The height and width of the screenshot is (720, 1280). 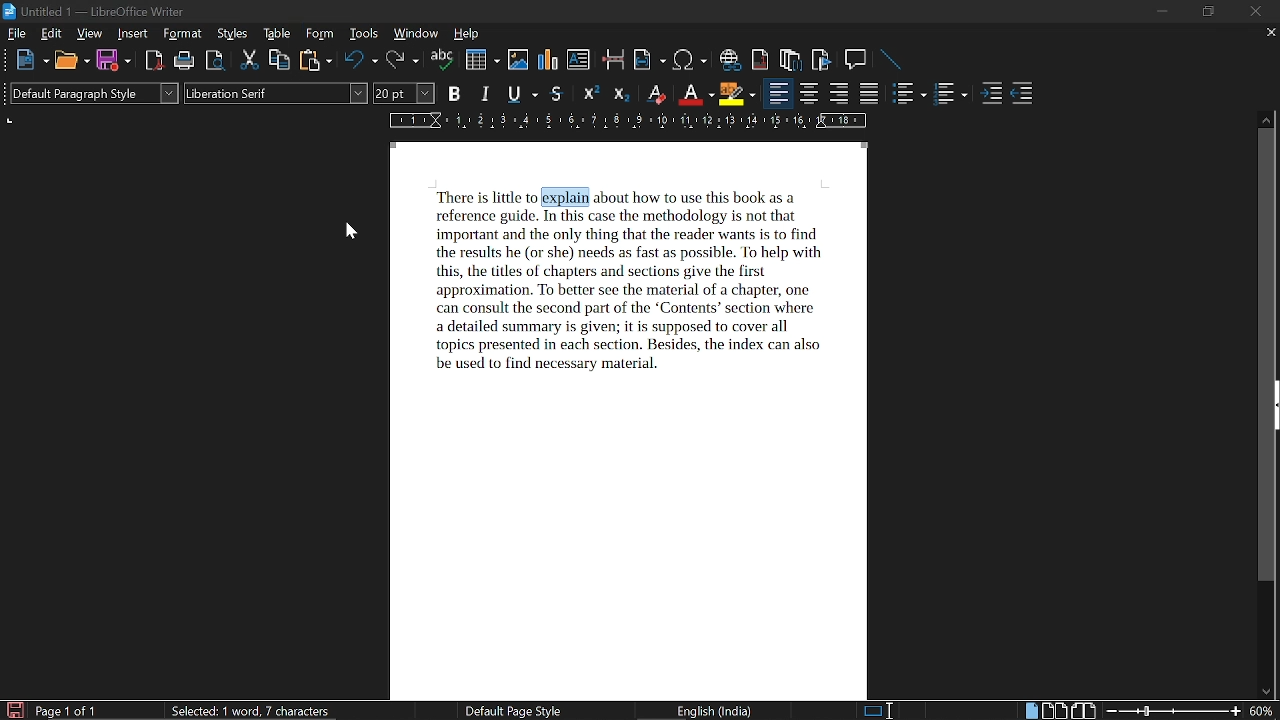 I want to click on view, so click(x=91, y=35).